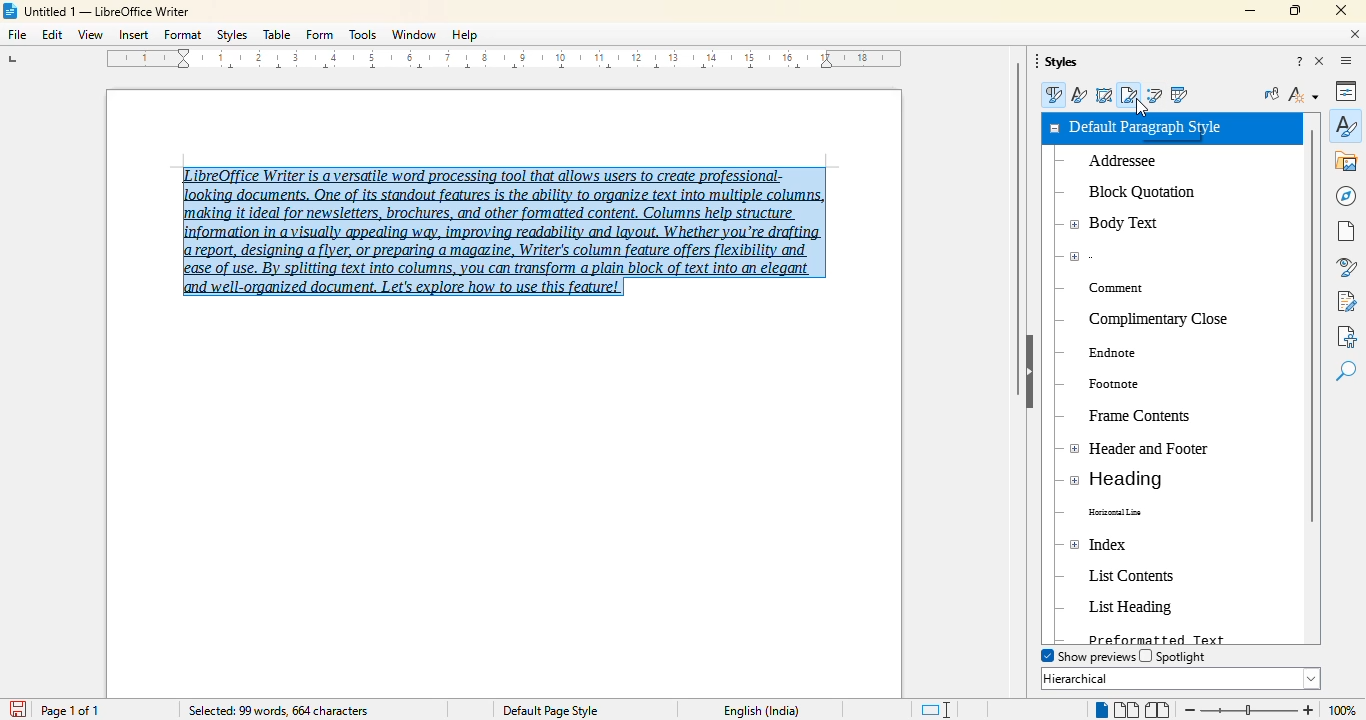 This screenshot has height=720, width=1366. Describe the element at coordinates (1108, 283) in the screenshot. I see `| I Comment` at that location.